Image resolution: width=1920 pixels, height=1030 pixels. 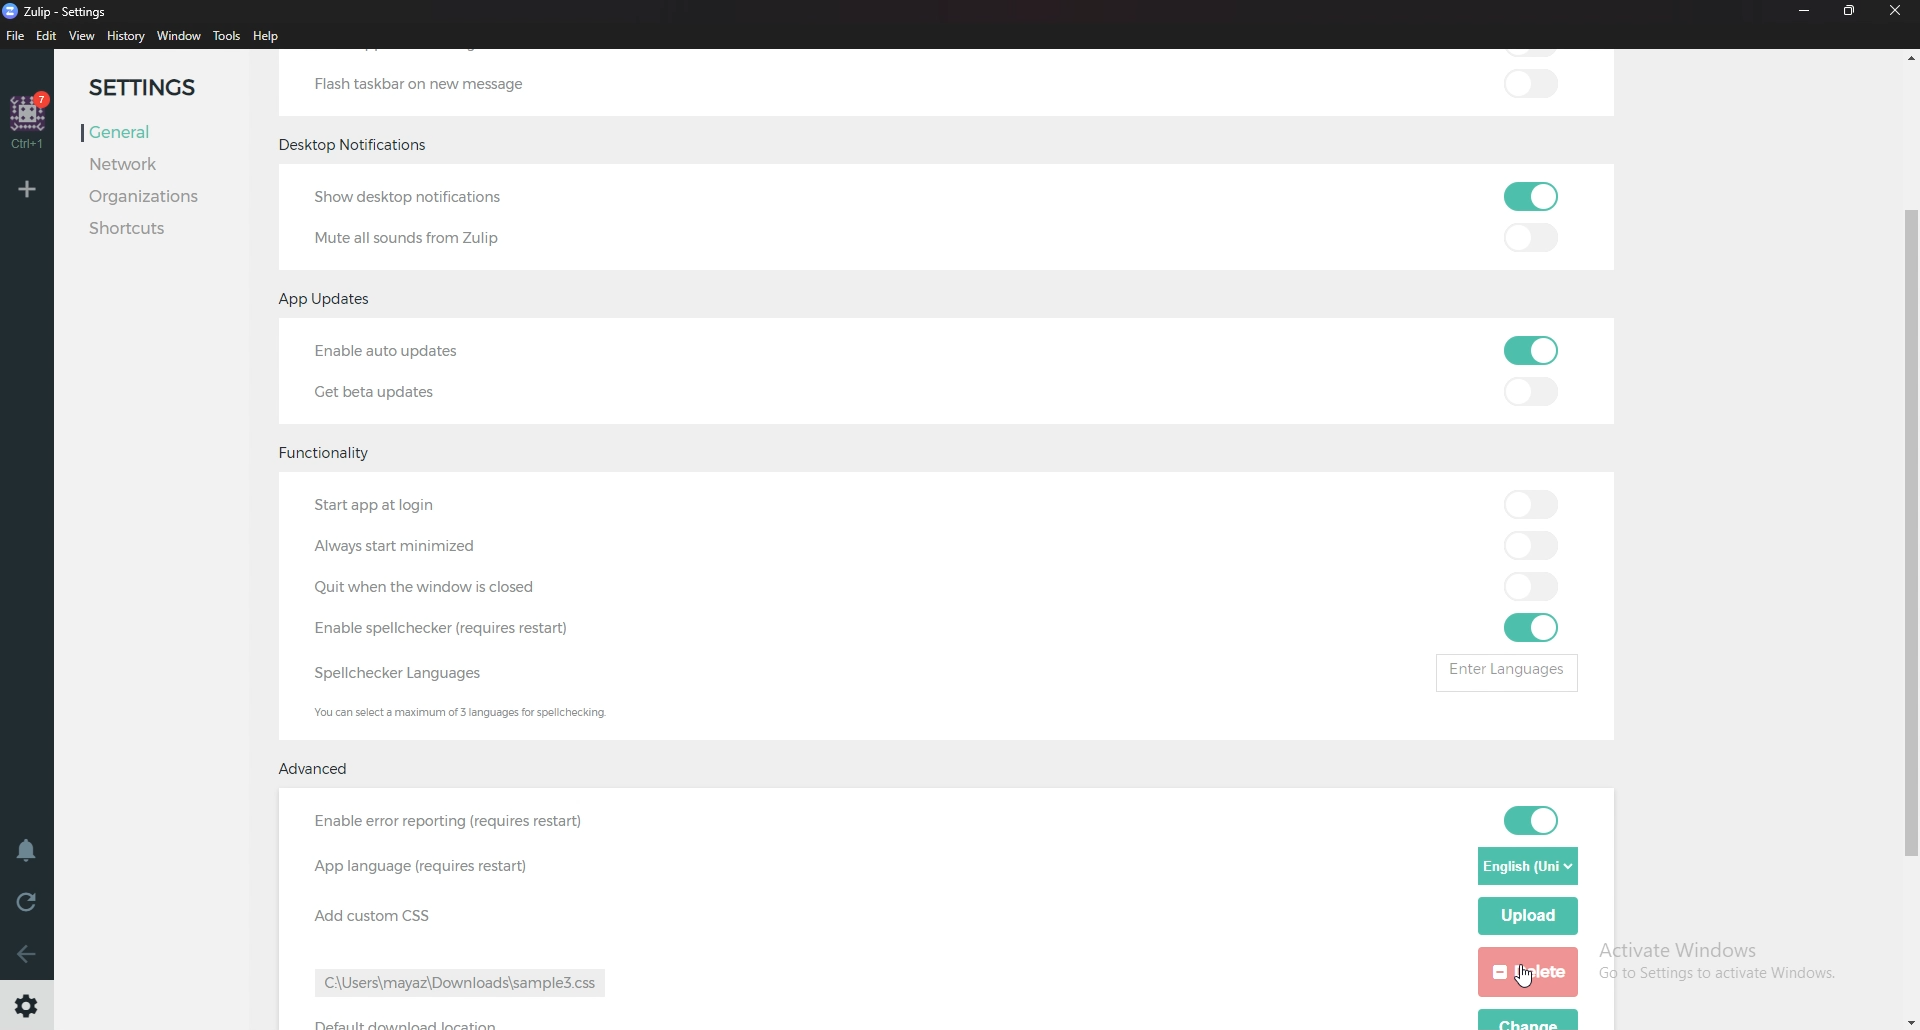 I want to click on path, so click(x=469, y=983).